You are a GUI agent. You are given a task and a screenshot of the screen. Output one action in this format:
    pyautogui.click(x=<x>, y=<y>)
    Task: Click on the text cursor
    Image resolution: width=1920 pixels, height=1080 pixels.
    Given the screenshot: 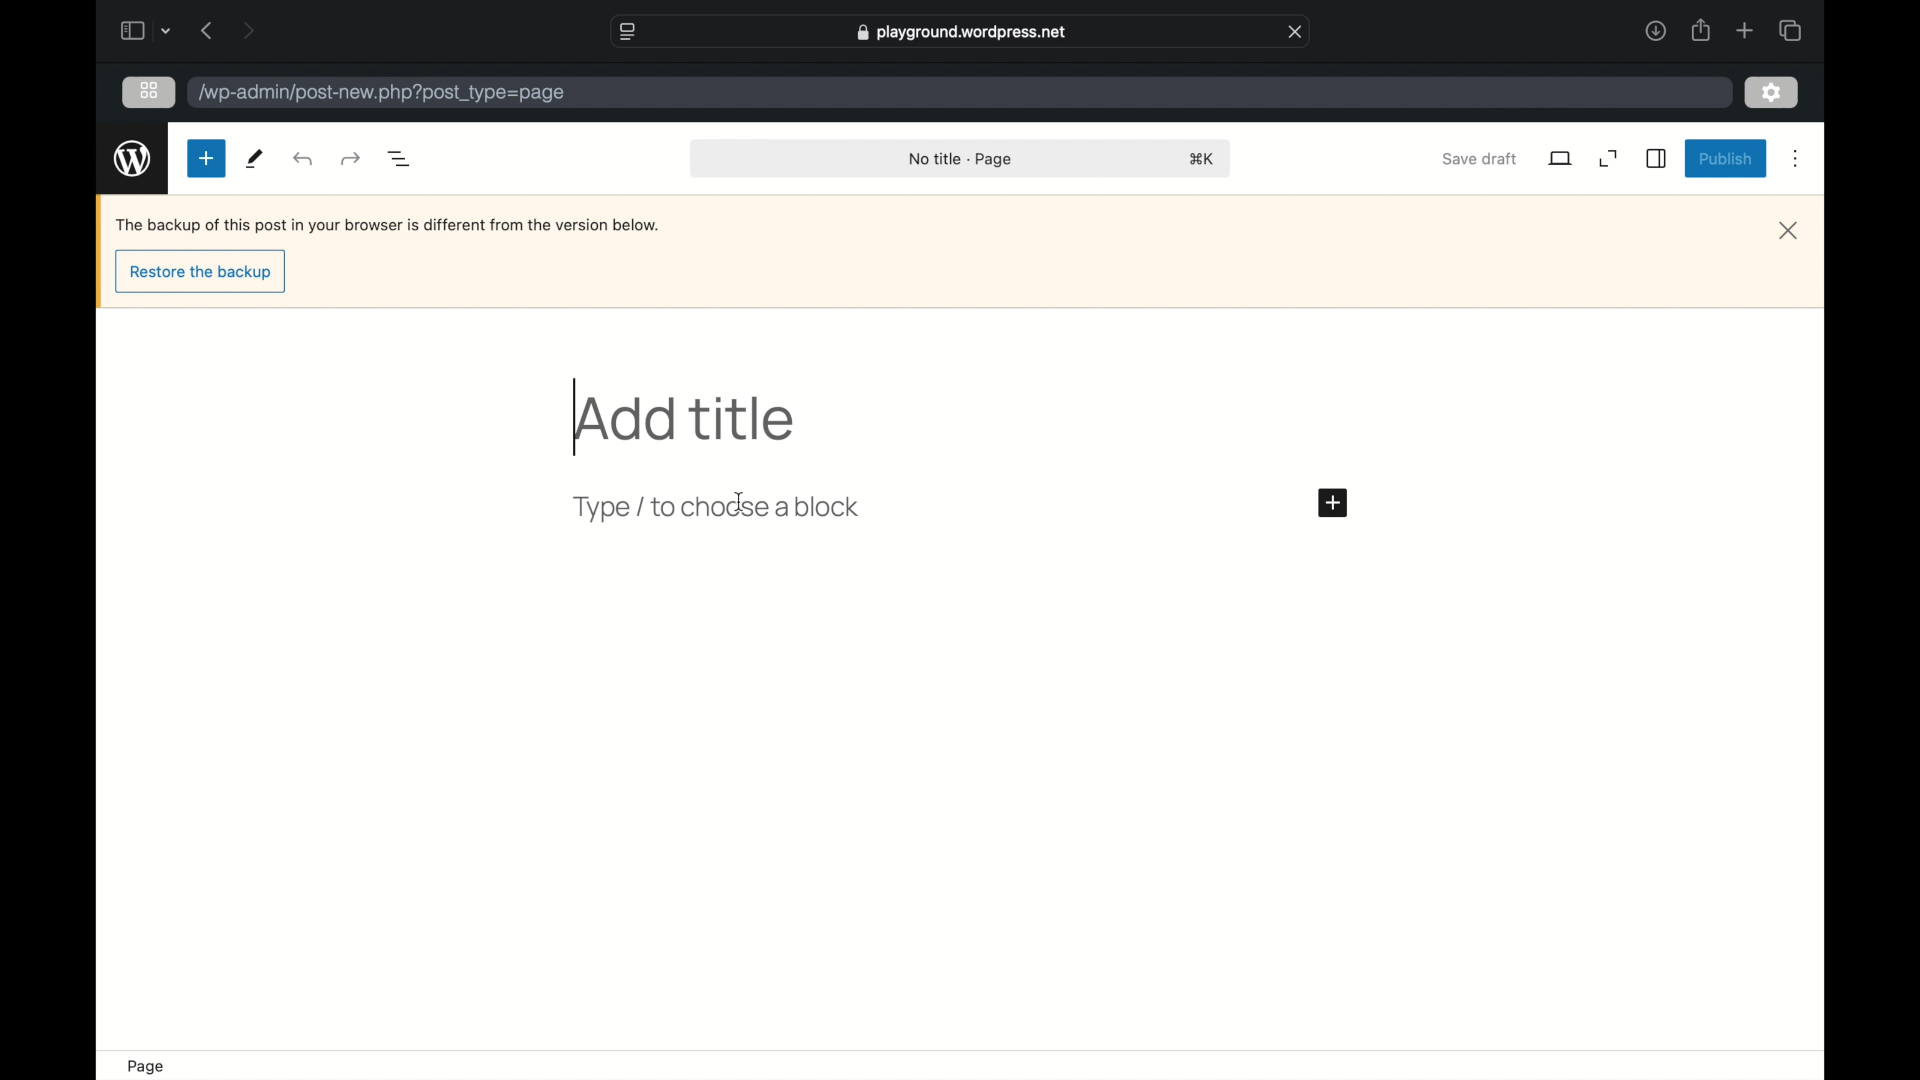 What is the action you would take?
    pyautogui.click(x=575, y=419)
    